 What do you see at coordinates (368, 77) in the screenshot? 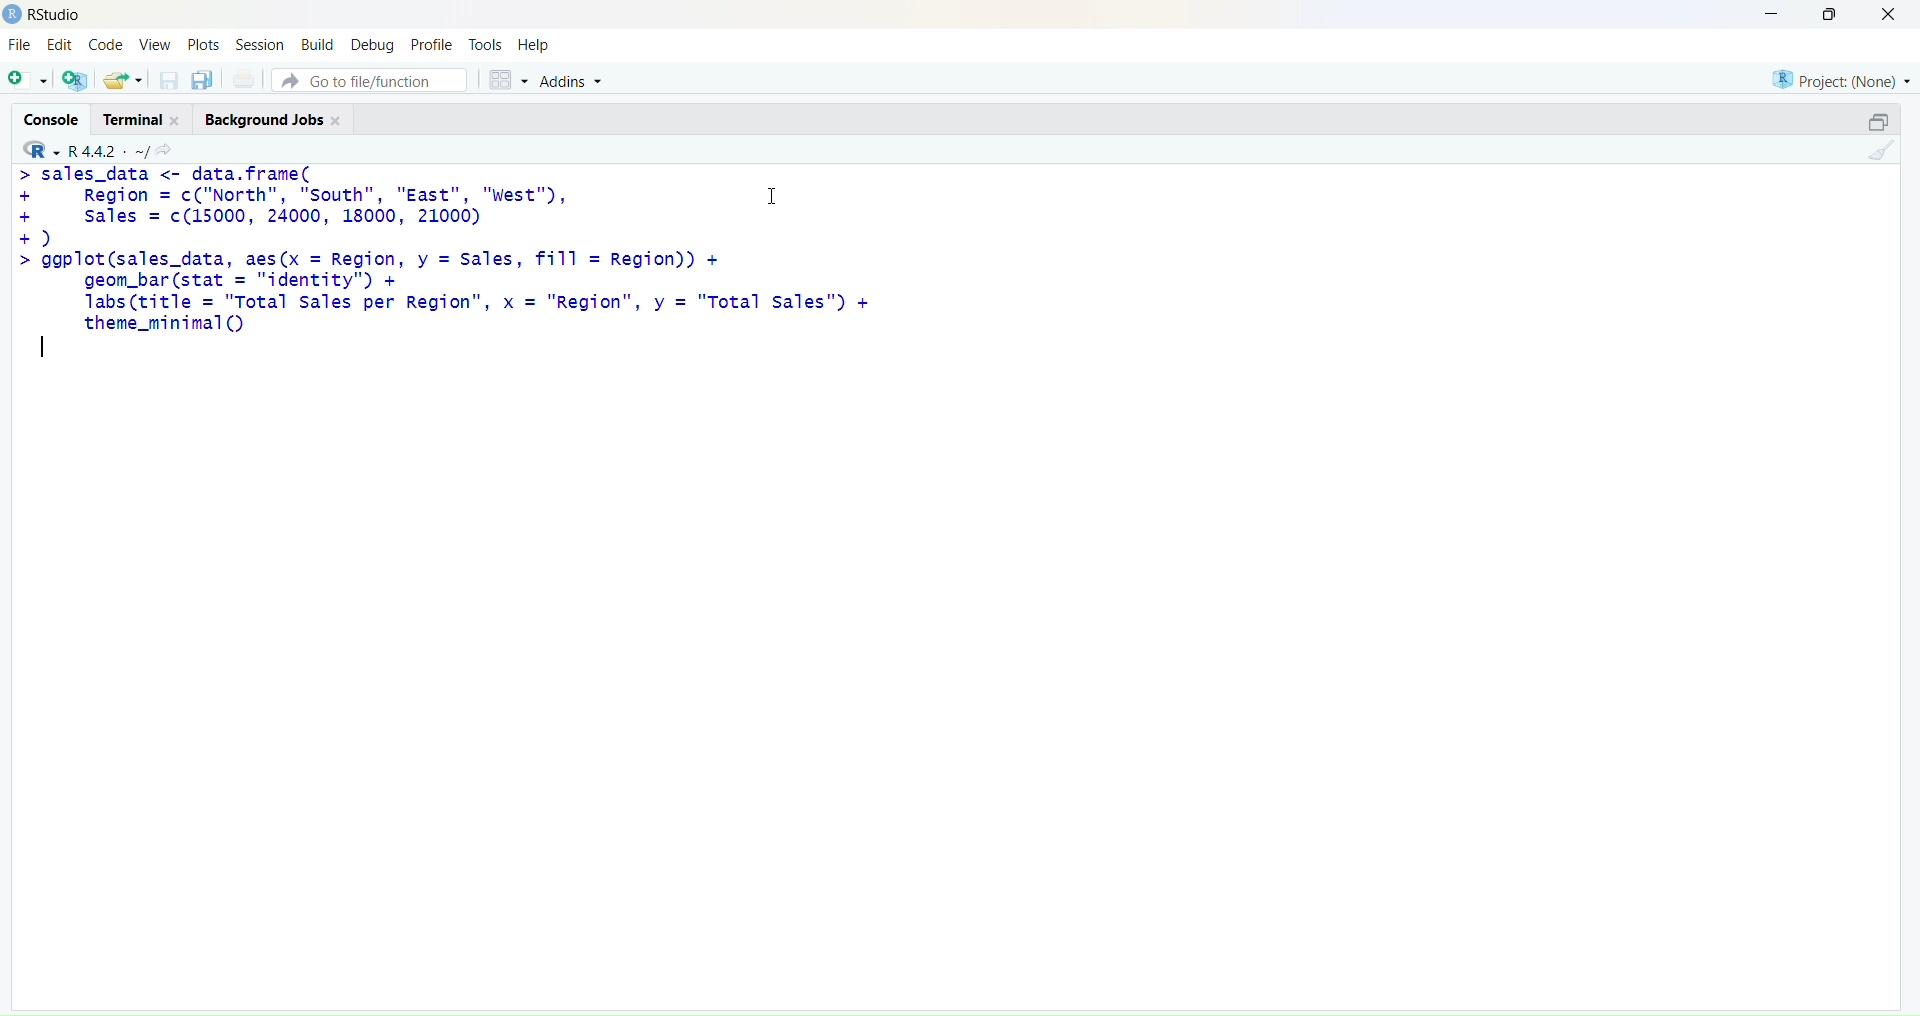
I see `Go to file/function` at bounding box center [368, 77].